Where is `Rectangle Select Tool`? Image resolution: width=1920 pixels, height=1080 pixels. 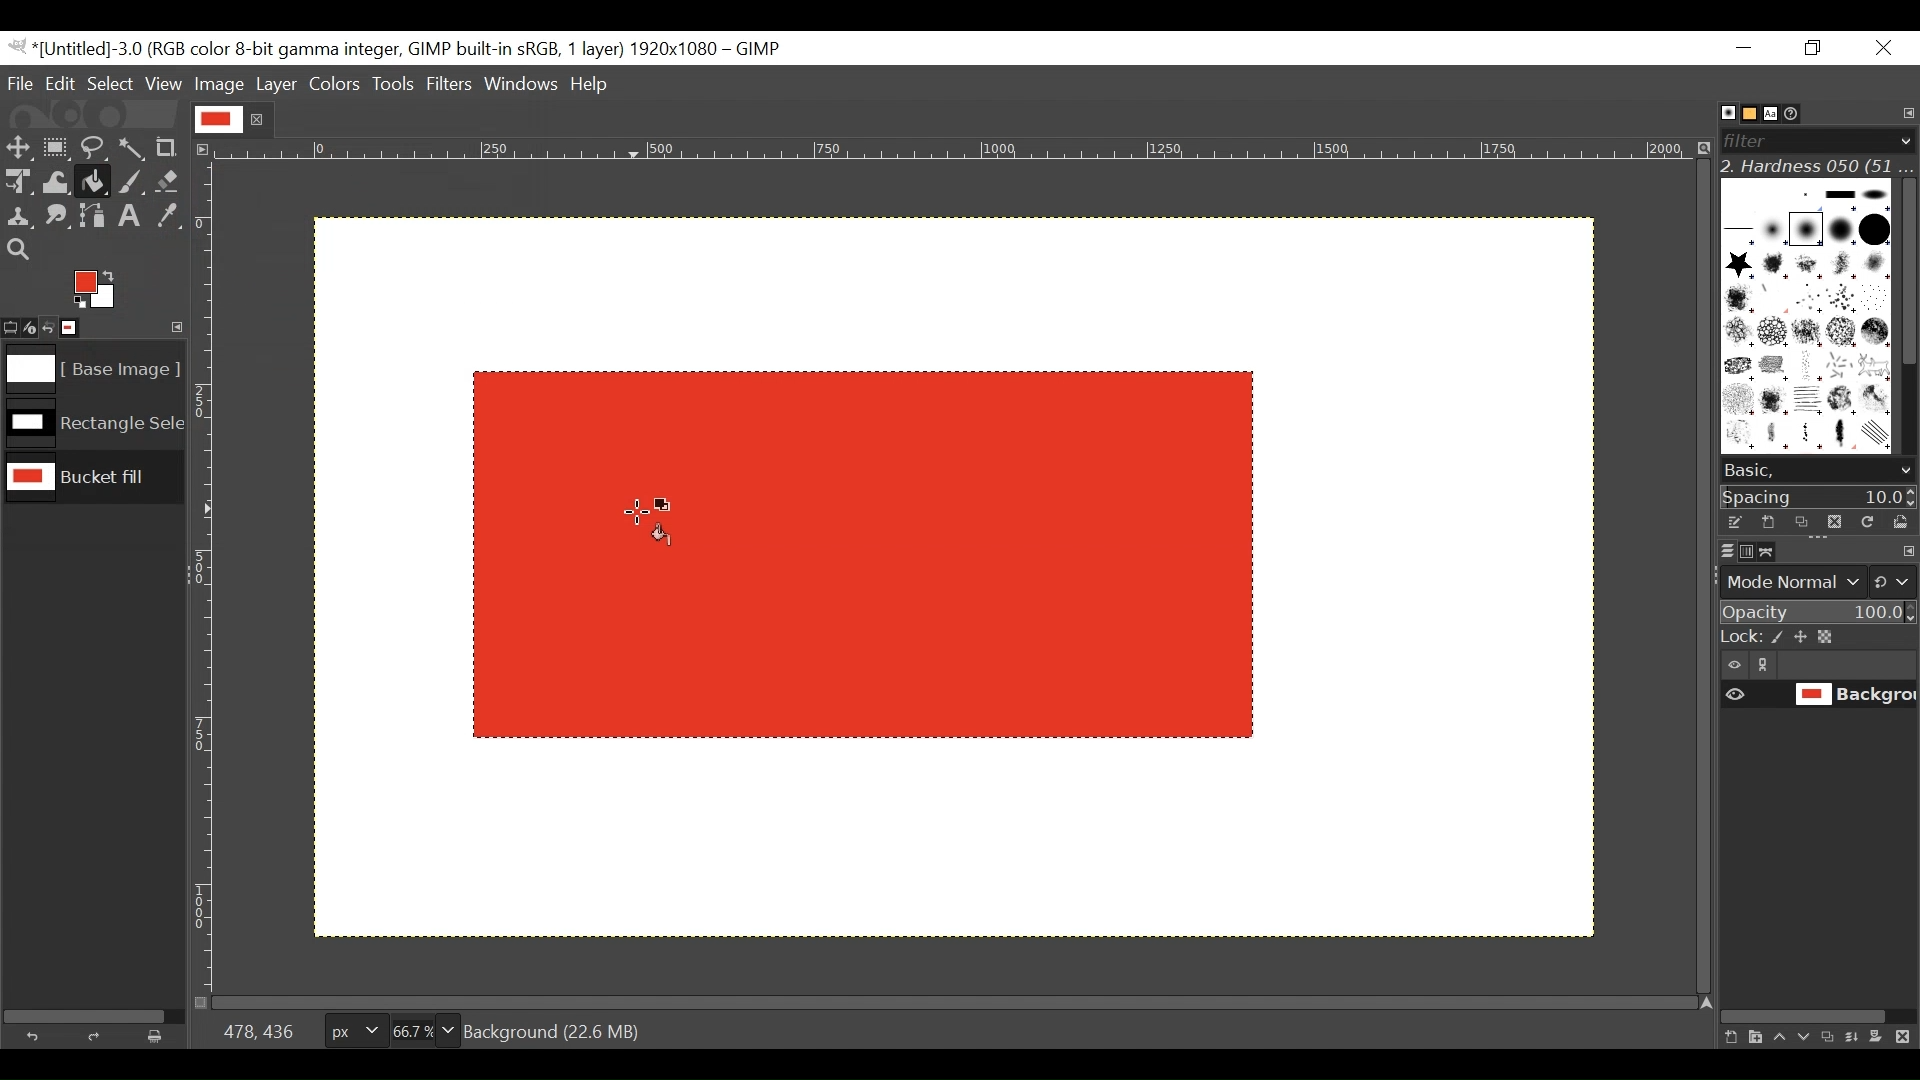 Rectangle Select Tool is located at coordinates (56, 146).